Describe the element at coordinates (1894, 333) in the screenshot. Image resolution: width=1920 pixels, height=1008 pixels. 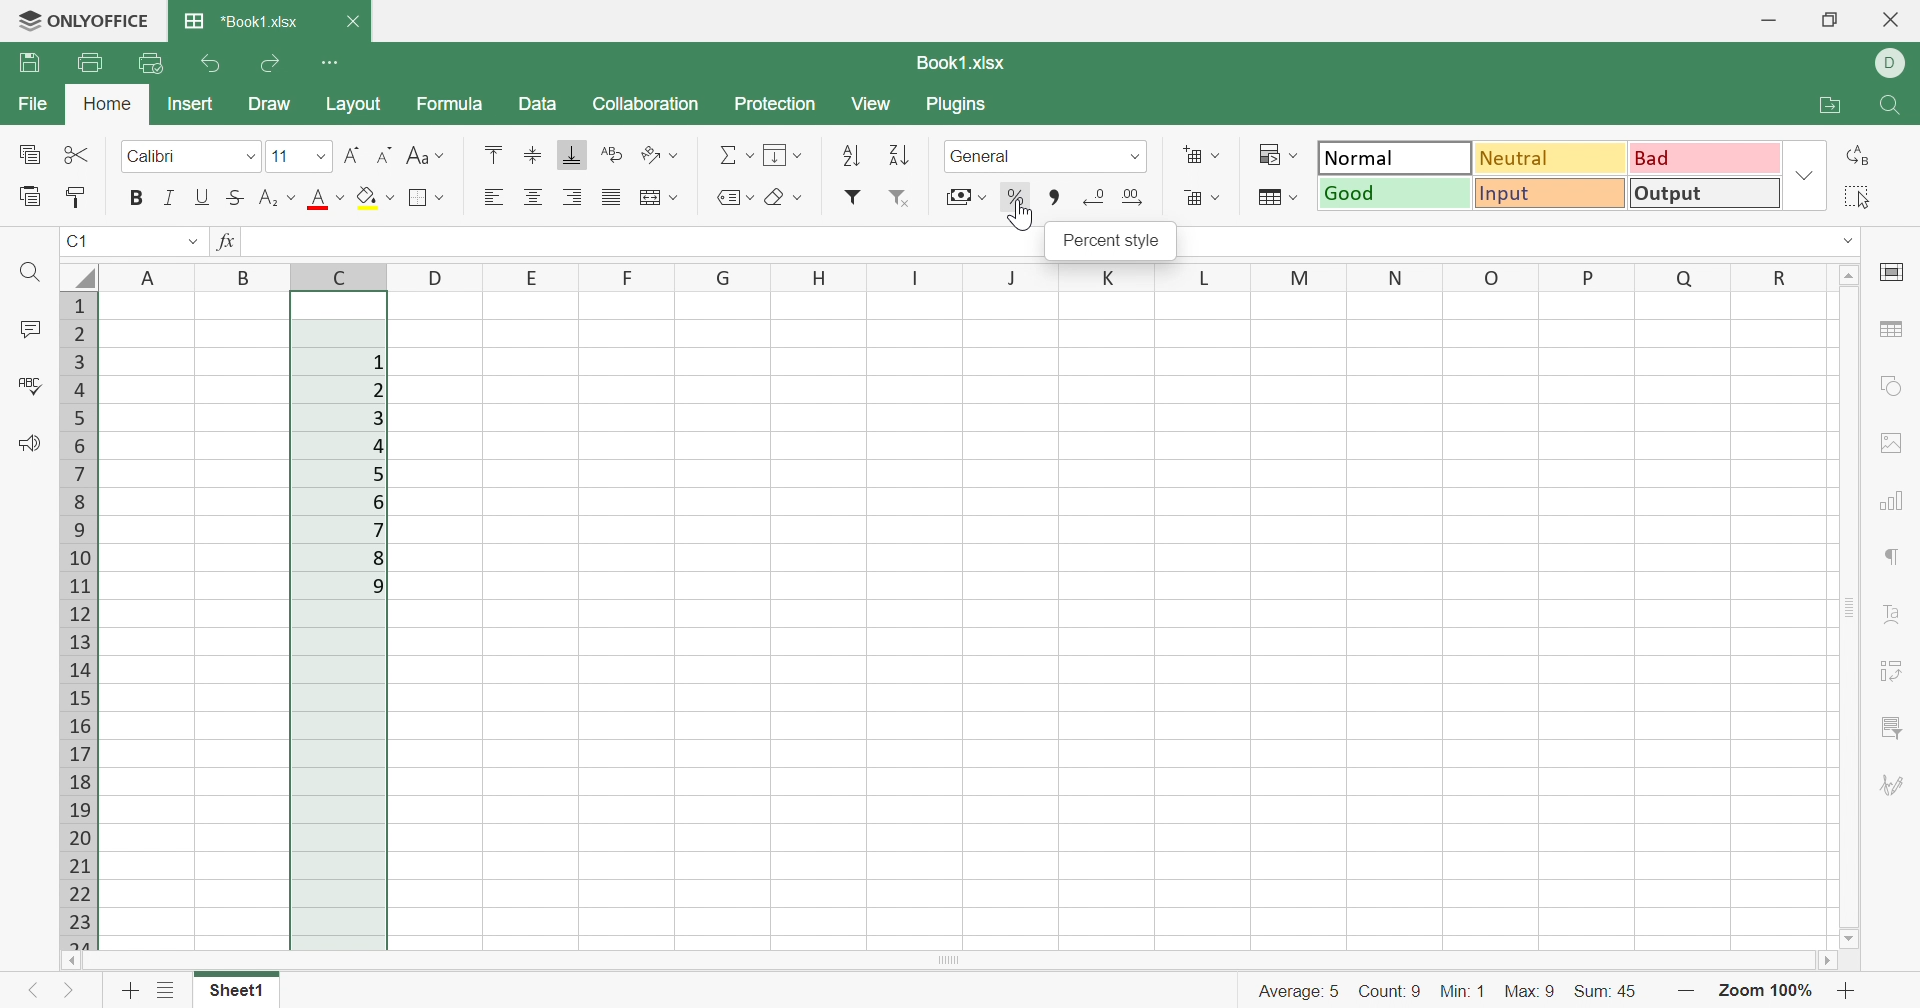
I see `Table settings` at that location.